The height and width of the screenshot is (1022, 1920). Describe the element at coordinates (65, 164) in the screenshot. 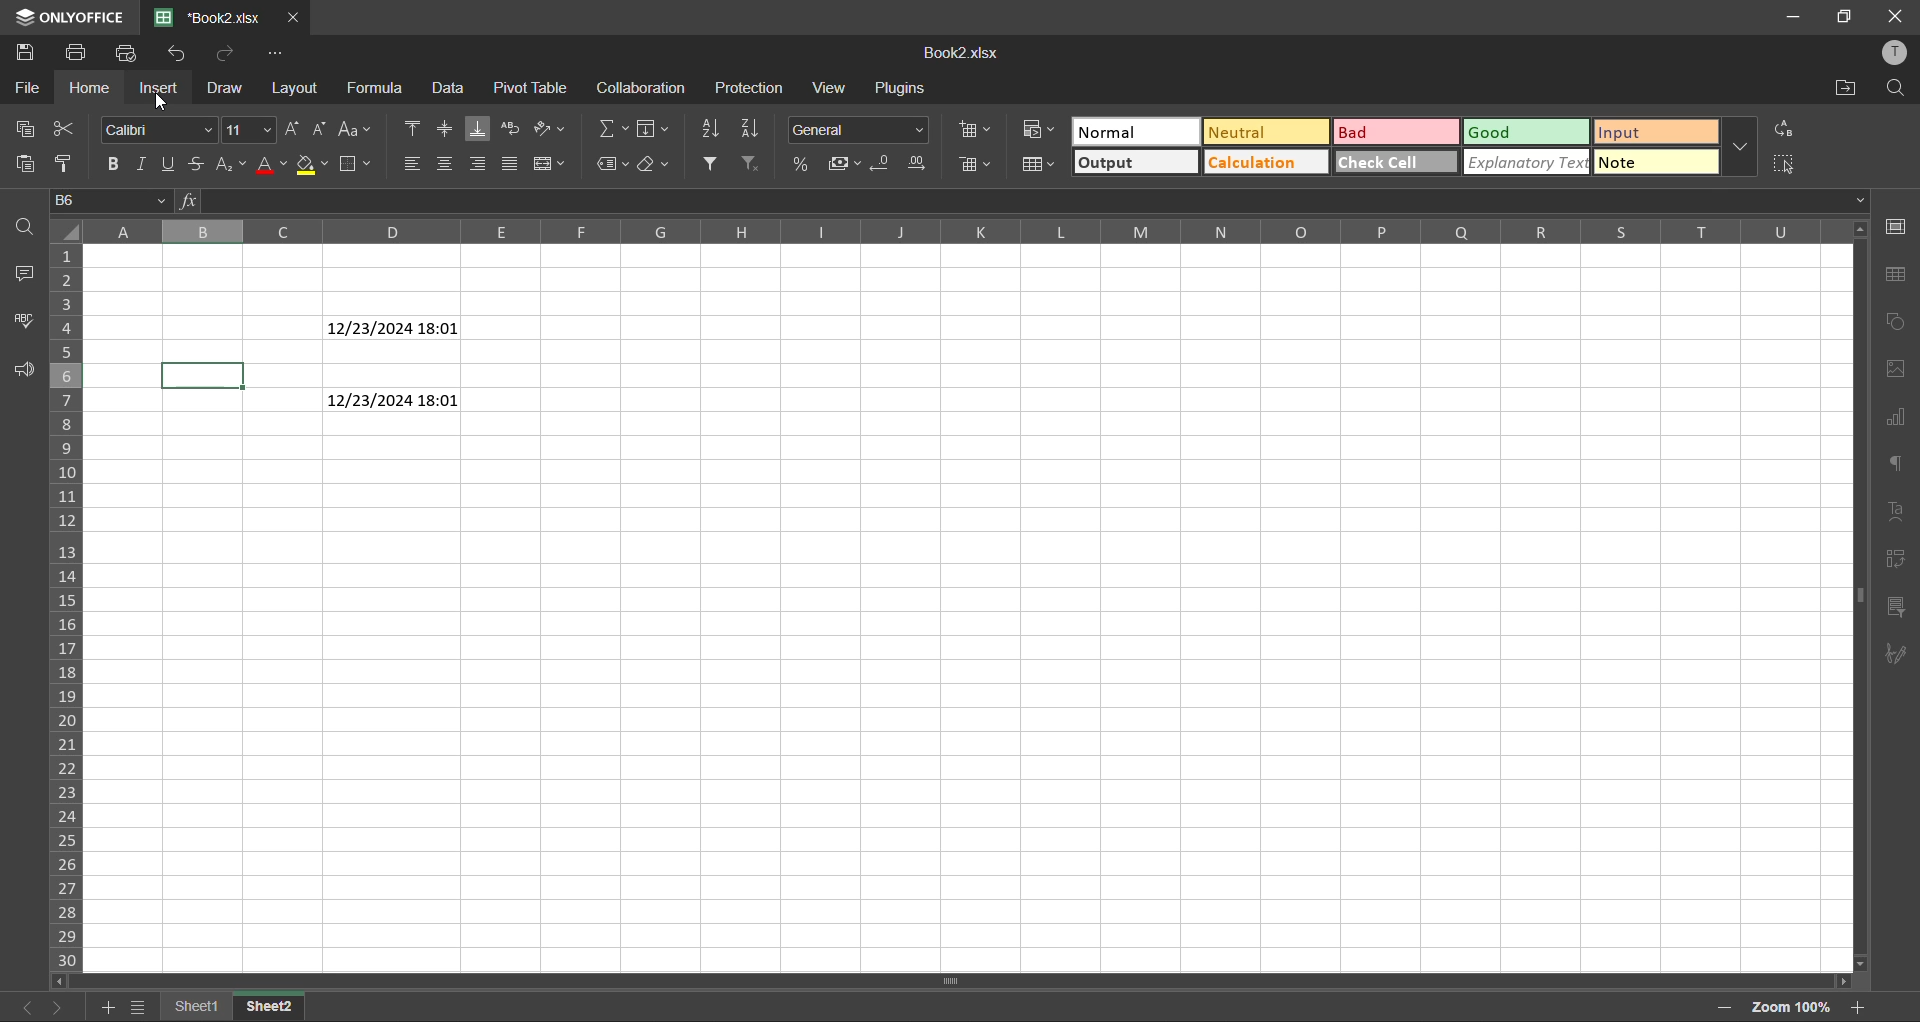

I see `copy style` at that location.